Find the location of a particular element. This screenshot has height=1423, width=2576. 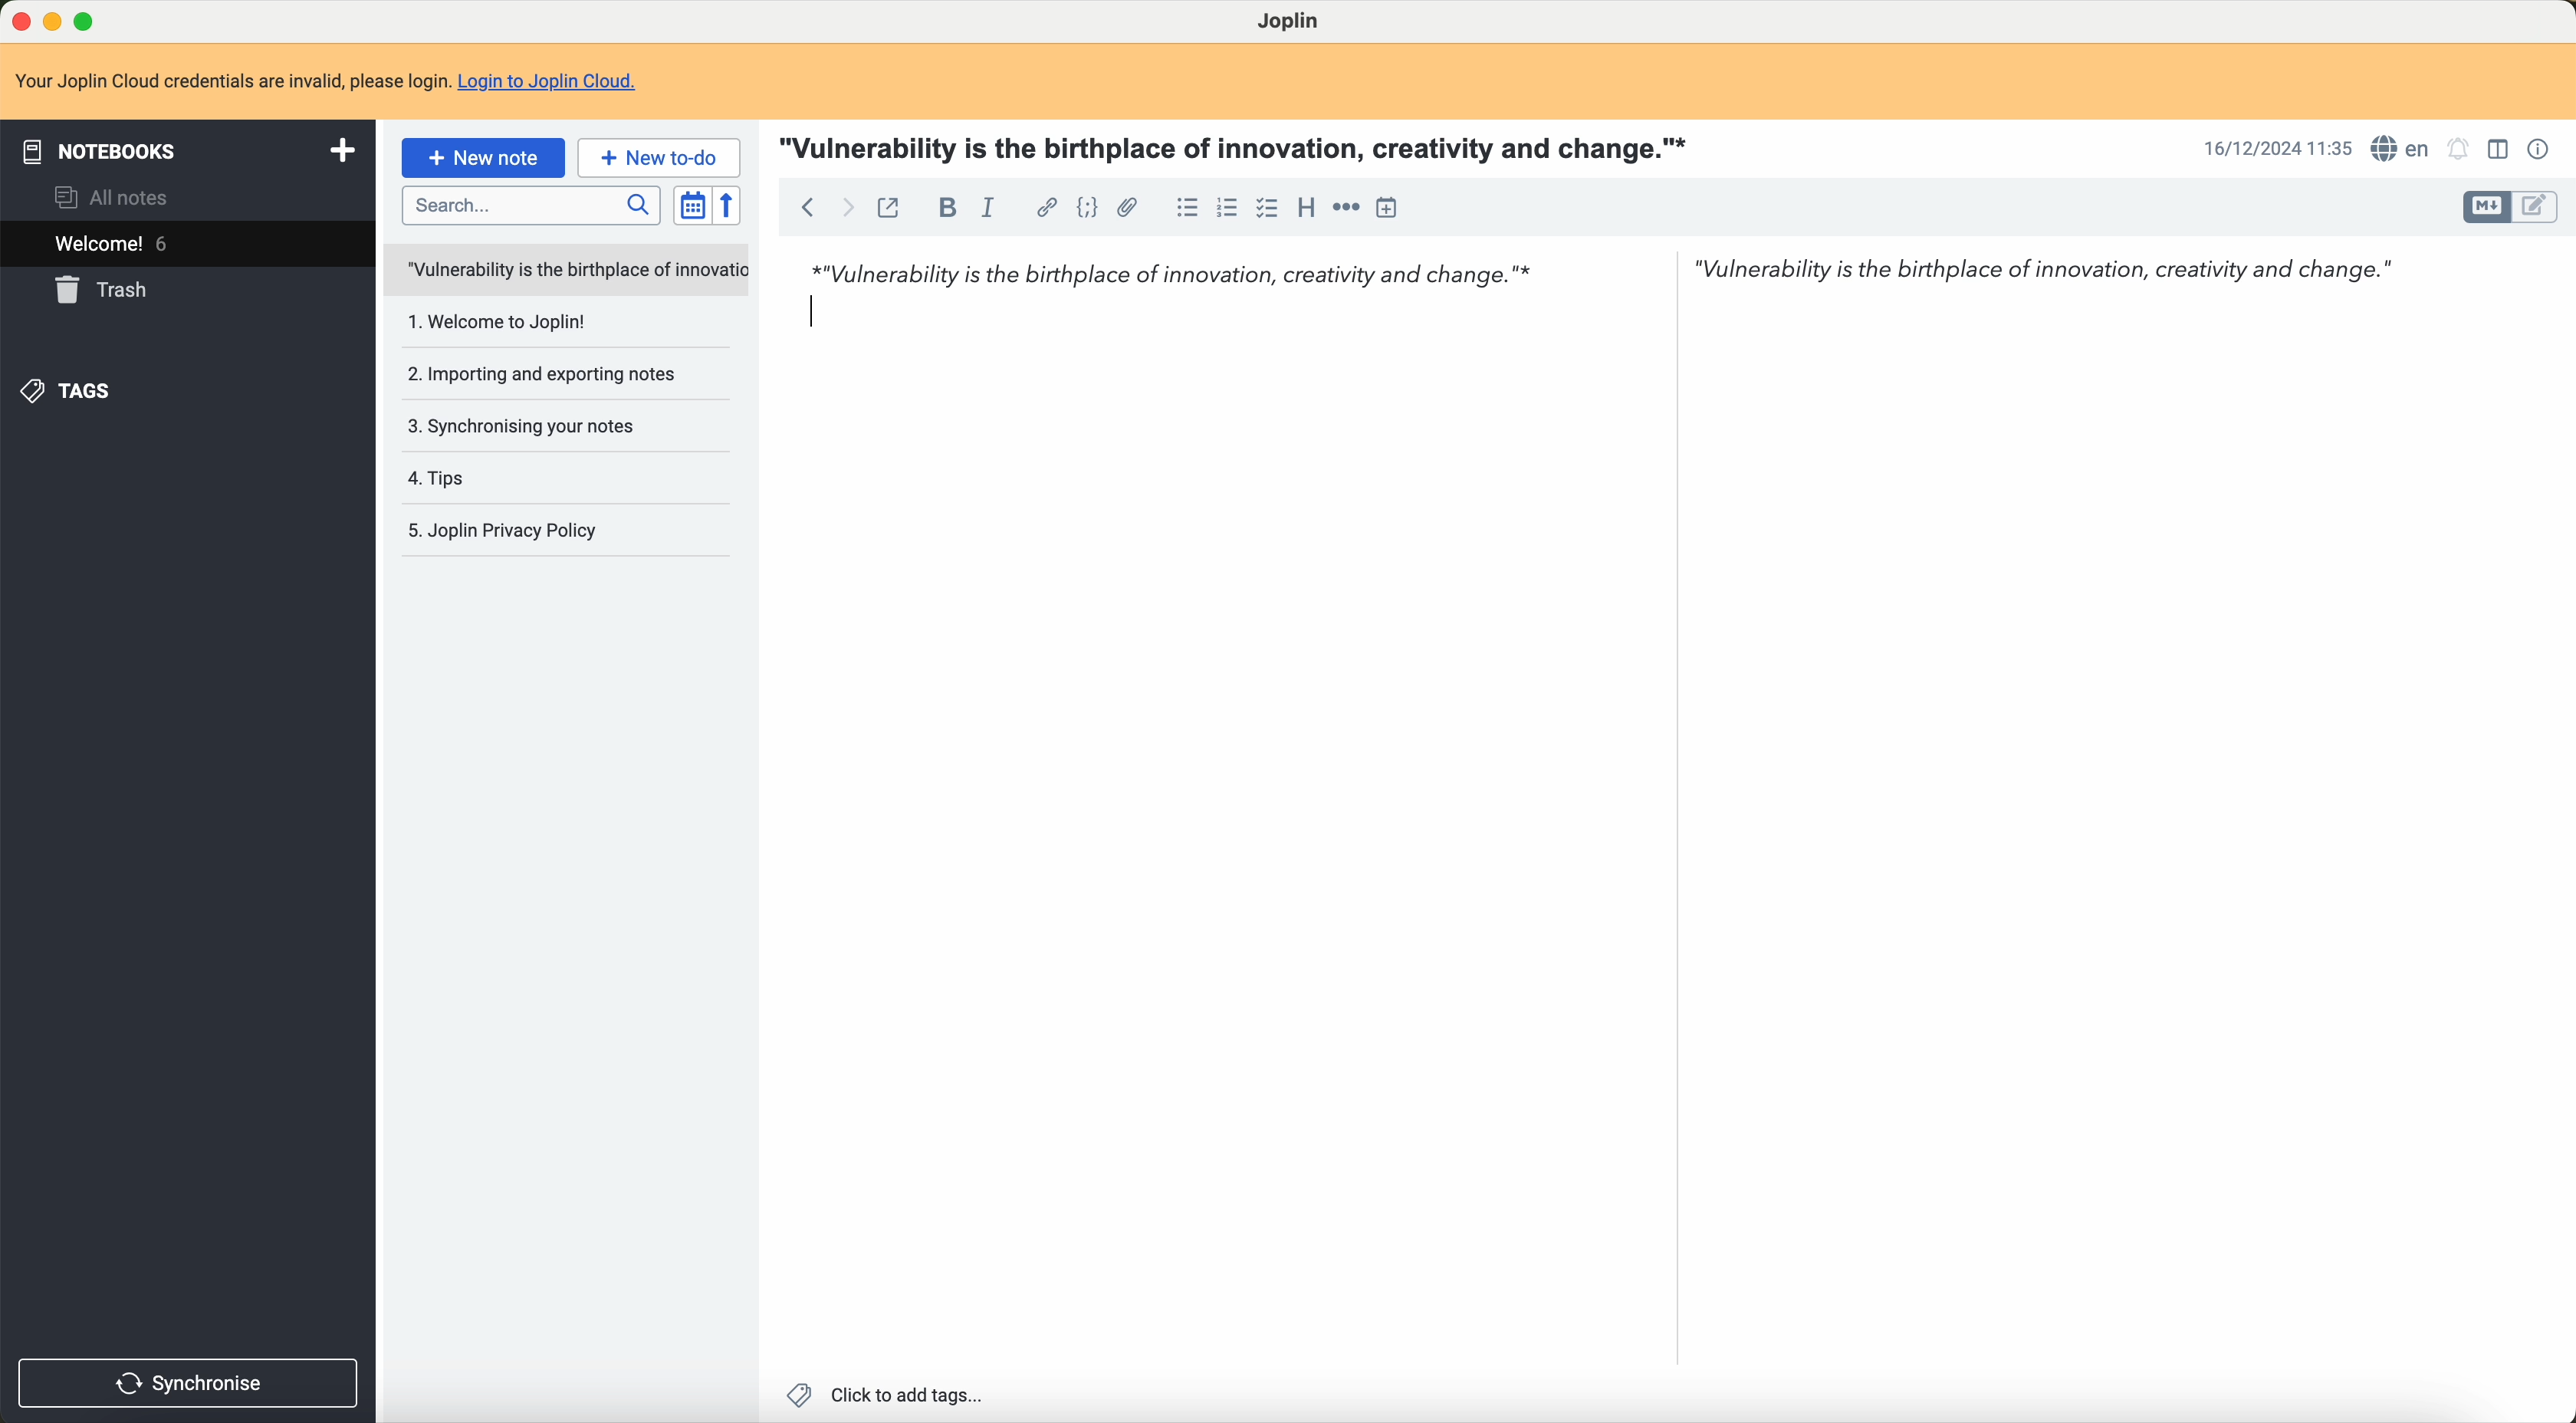

language is located at coordinates (2400, 148).